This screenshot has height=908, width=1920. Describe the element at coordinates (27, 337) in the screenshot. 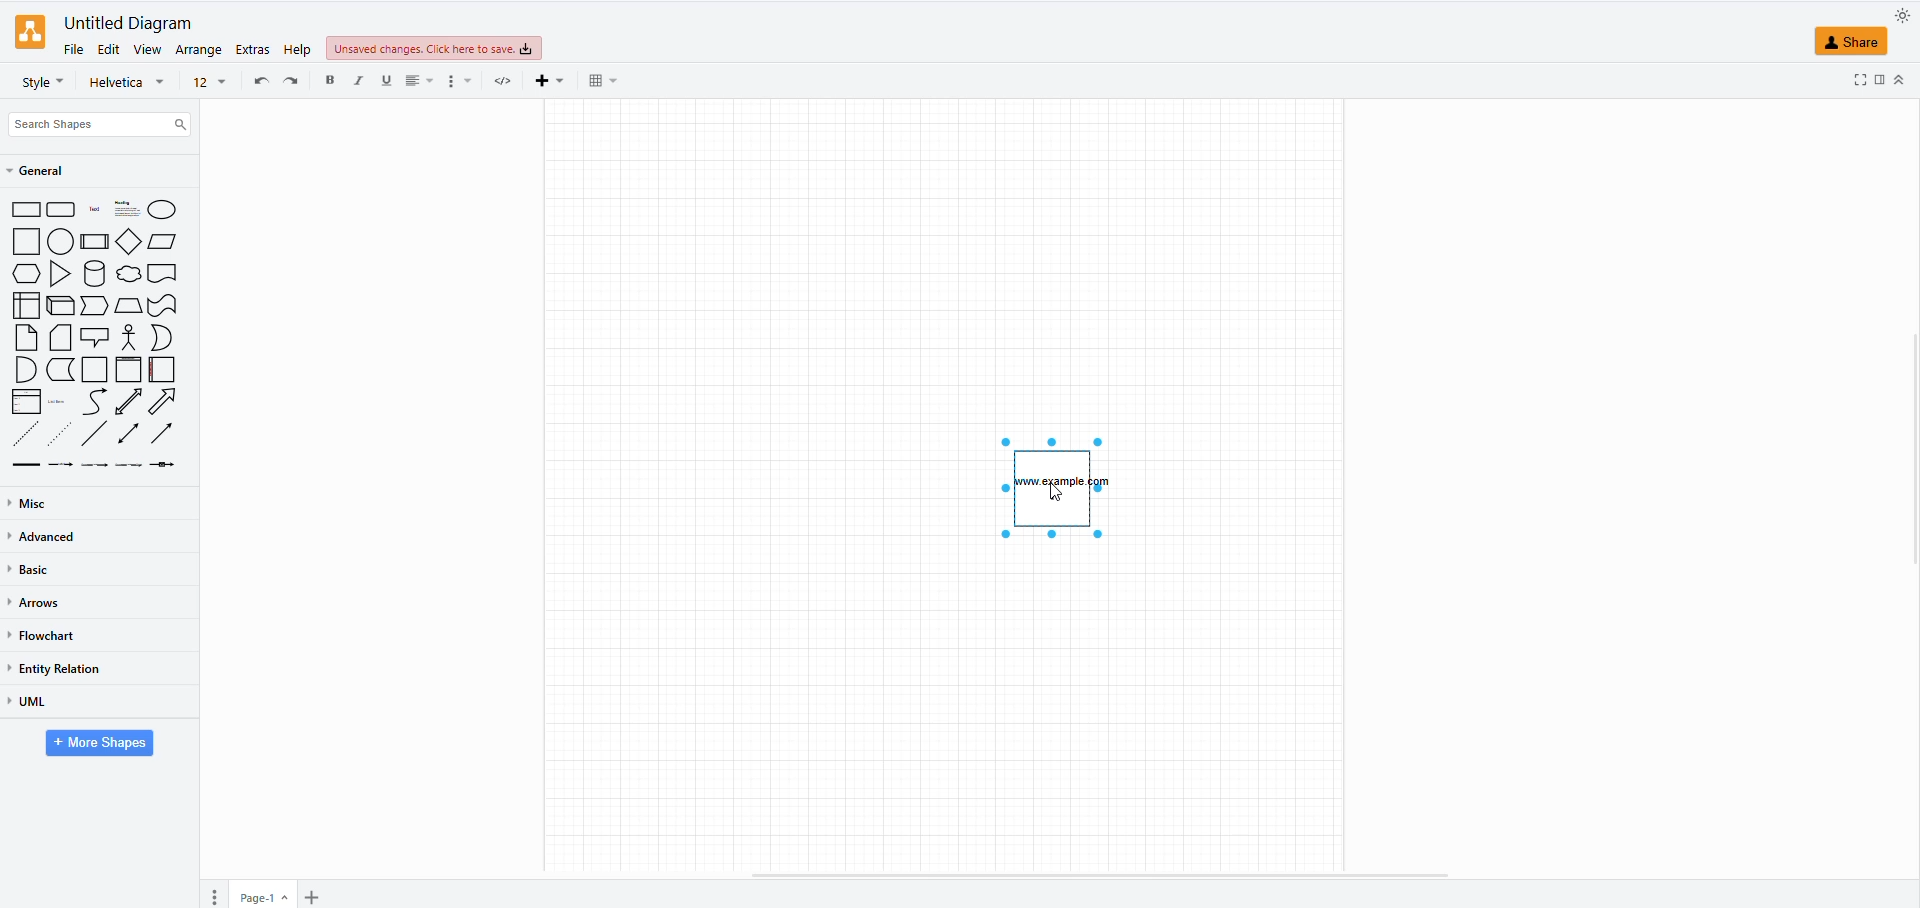

I see `note` at that location.